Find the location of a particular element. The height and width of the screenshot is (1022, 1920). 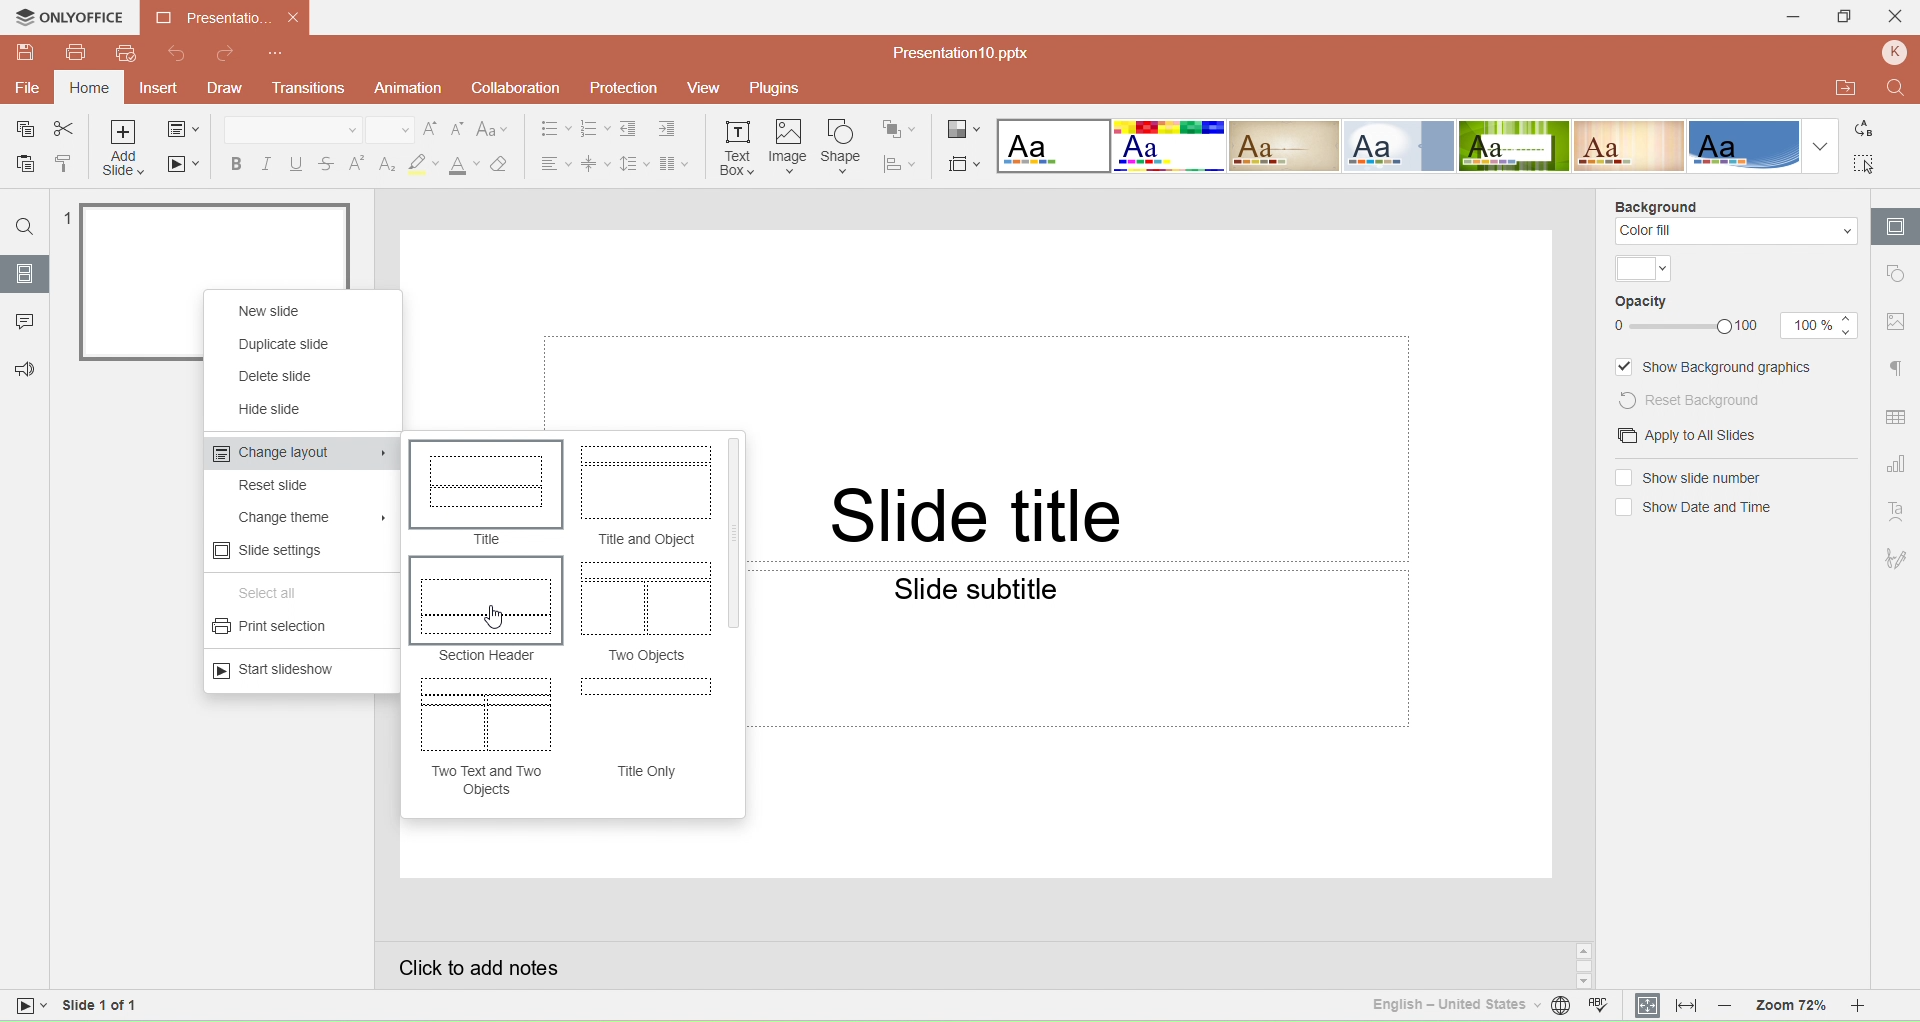

Change theme is located at coordinates (308, 517).